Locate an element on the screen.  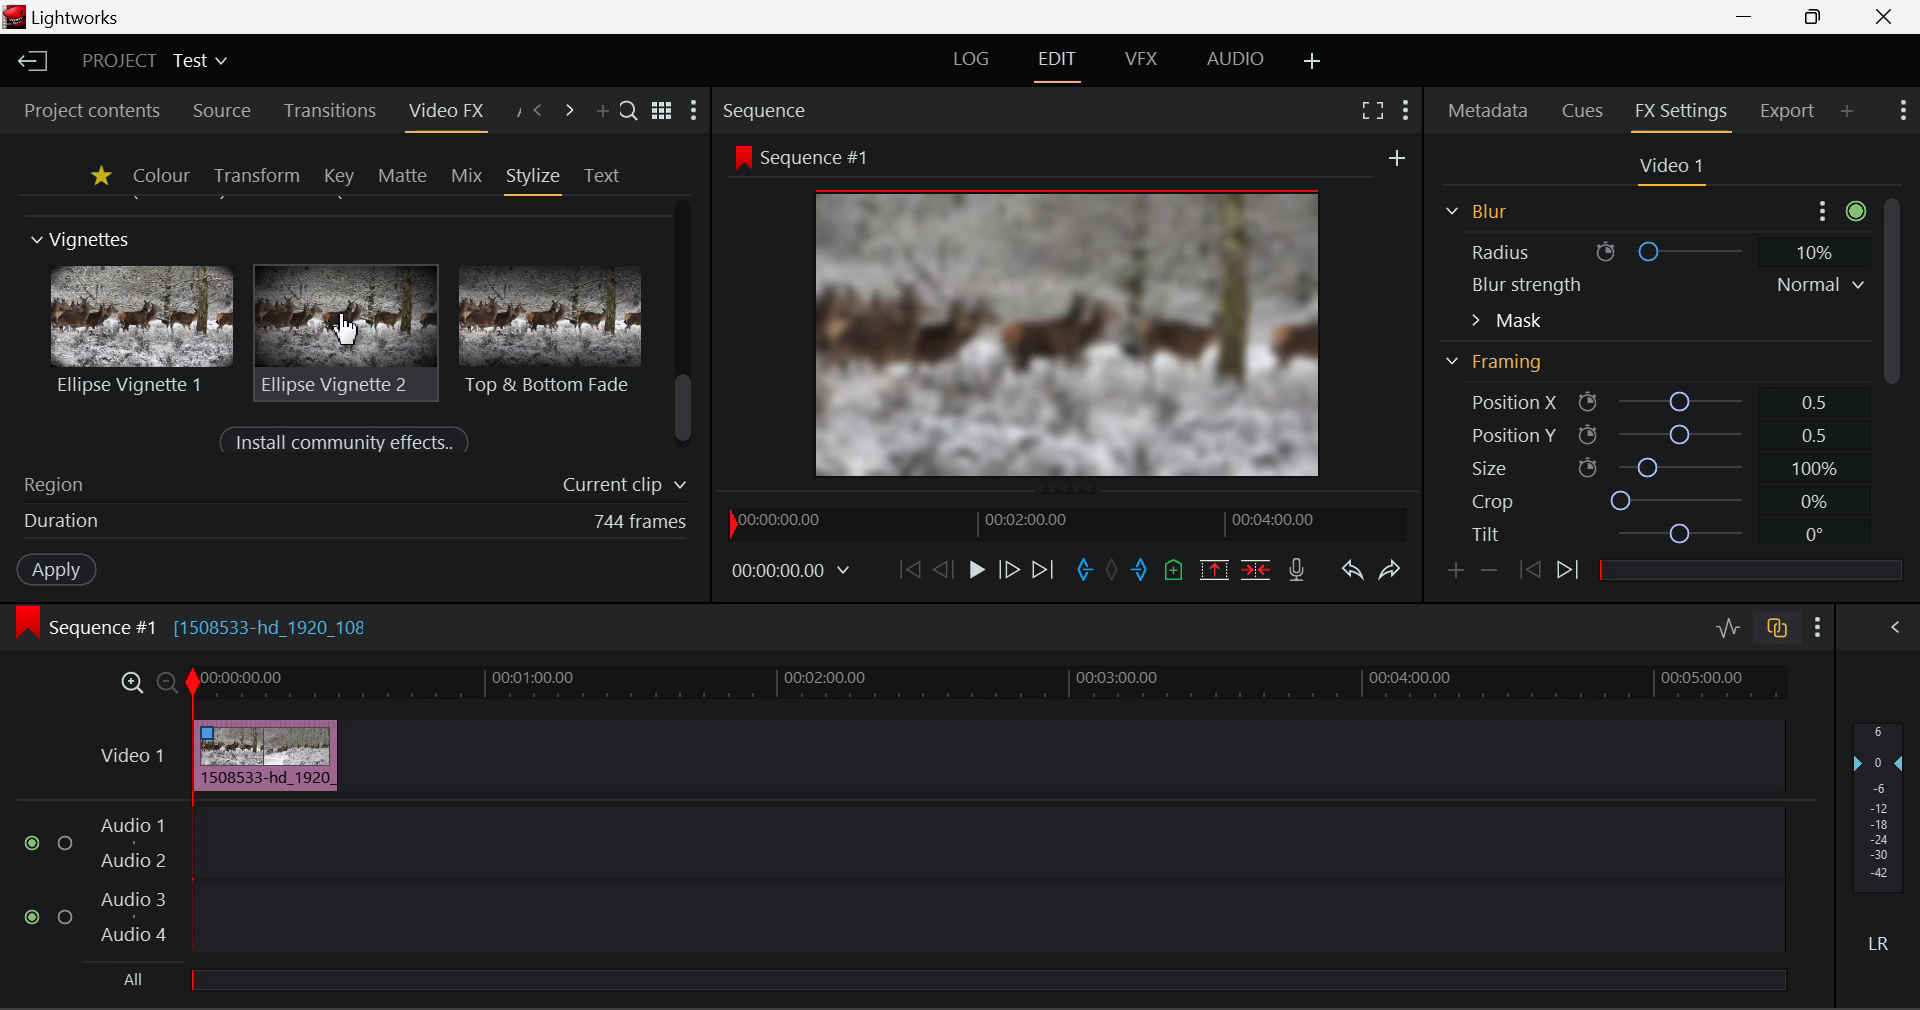
Delete/Cut is located at coordinates (1258, 564).